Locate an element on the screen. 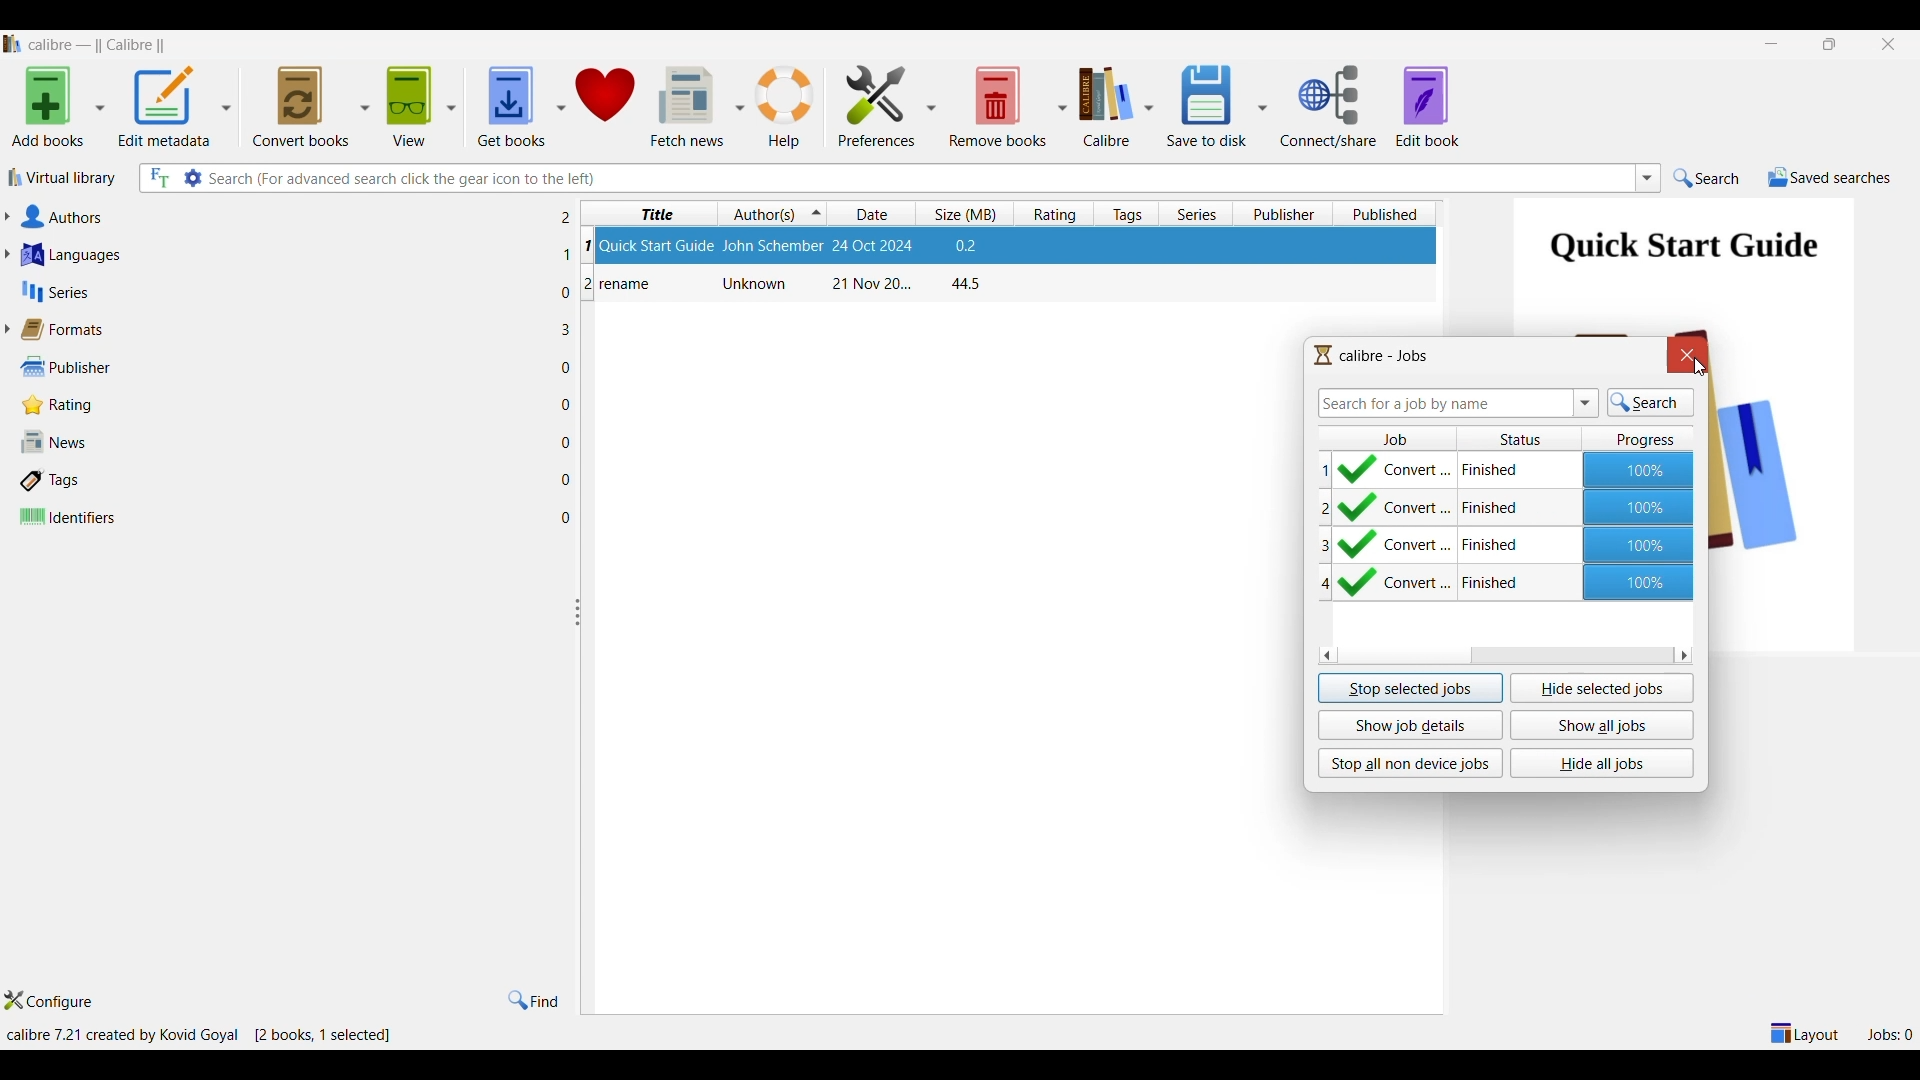  Book: rename is located at coordinates (787, 286).